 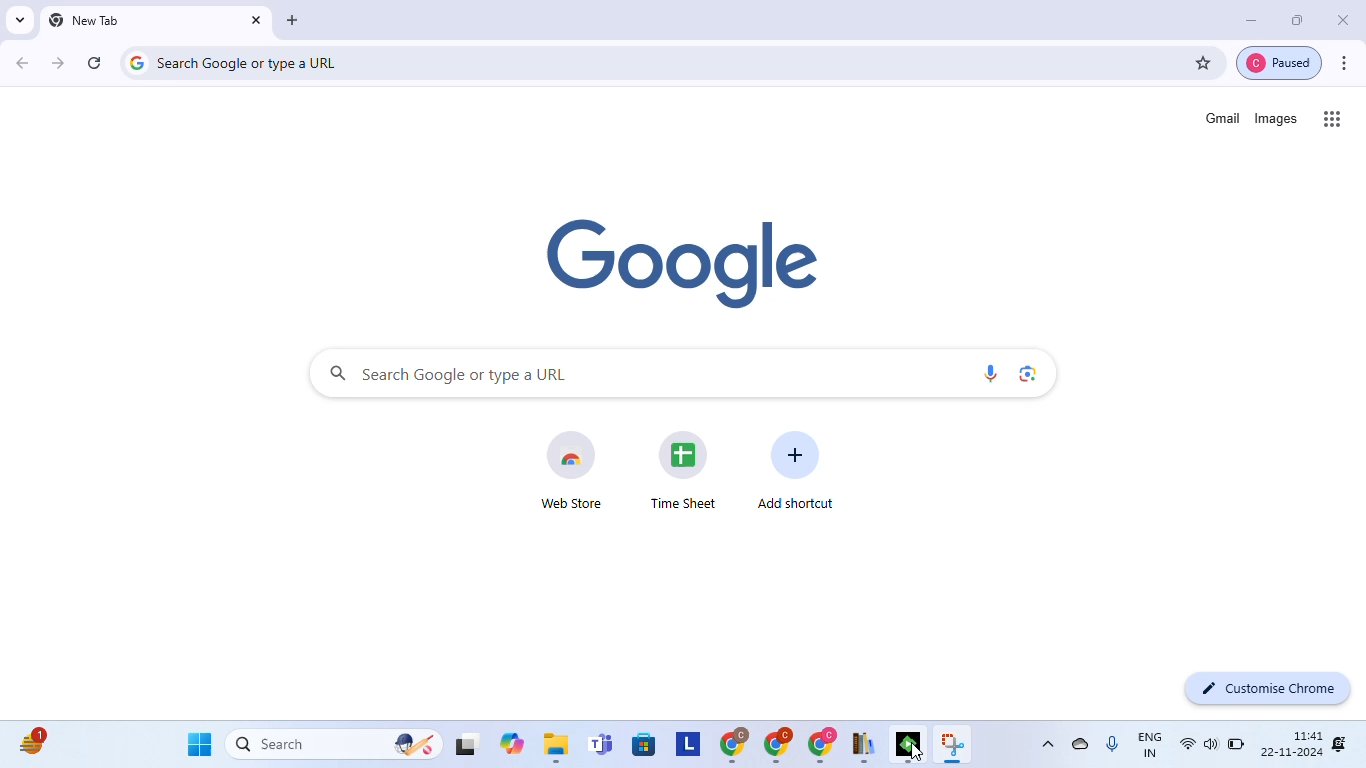 I want to click on search tabs, so click(x=20, y=19).